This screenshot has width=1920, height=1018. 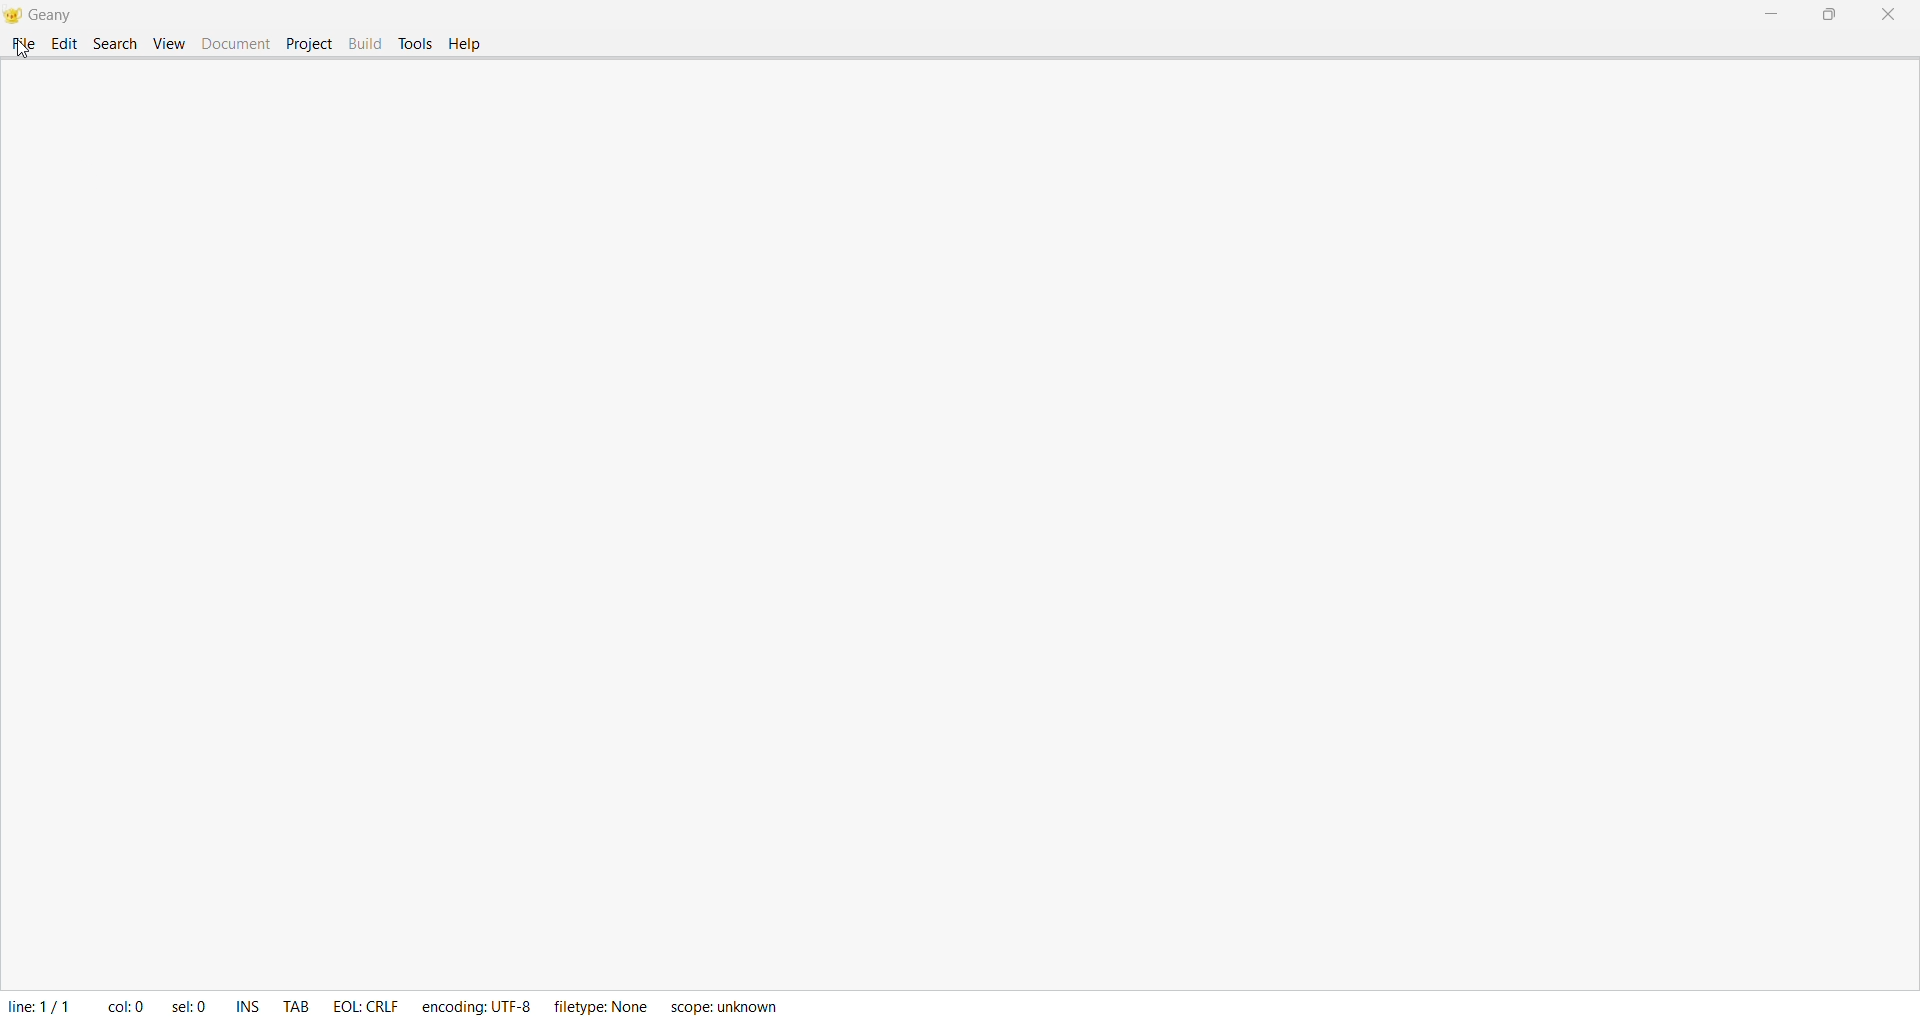 What do you see at coordinates (192, 1004) in the screenshot?
I see `Sel: 0` at bounding box center [192, 1004].